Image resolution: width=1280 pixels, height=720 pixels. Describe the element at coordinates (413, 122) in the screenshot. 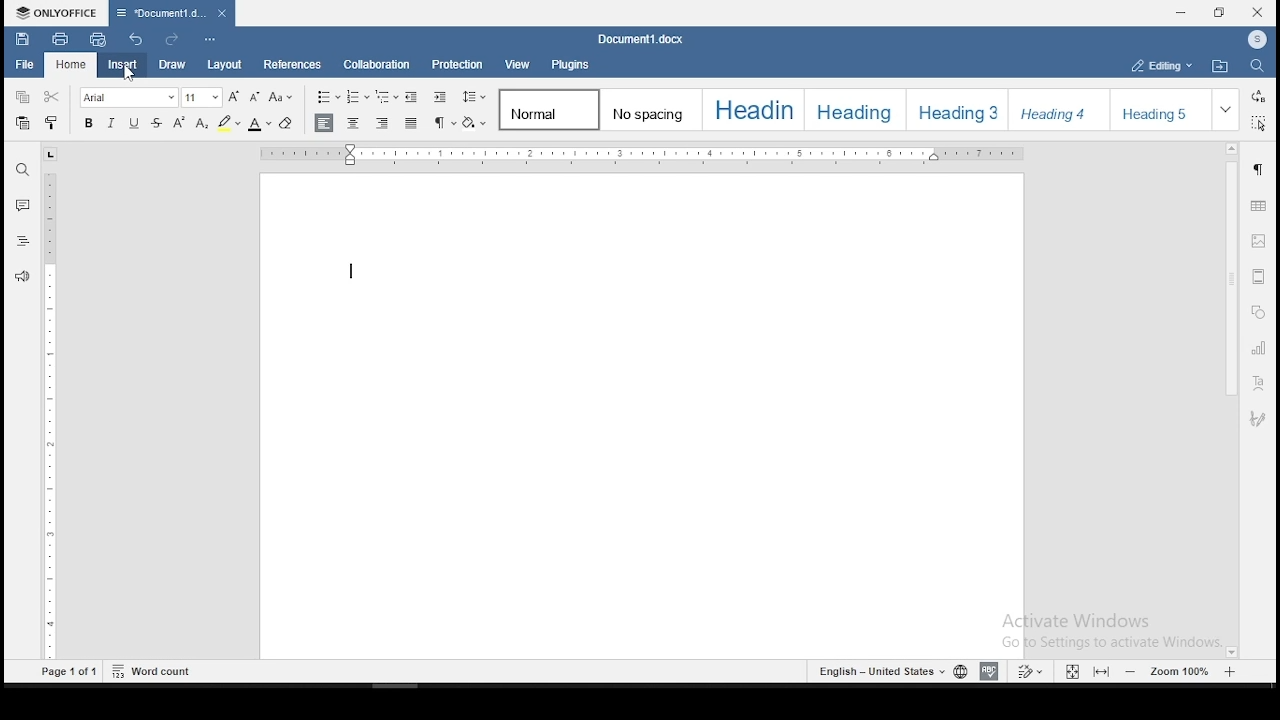

I see `justified` at that location.